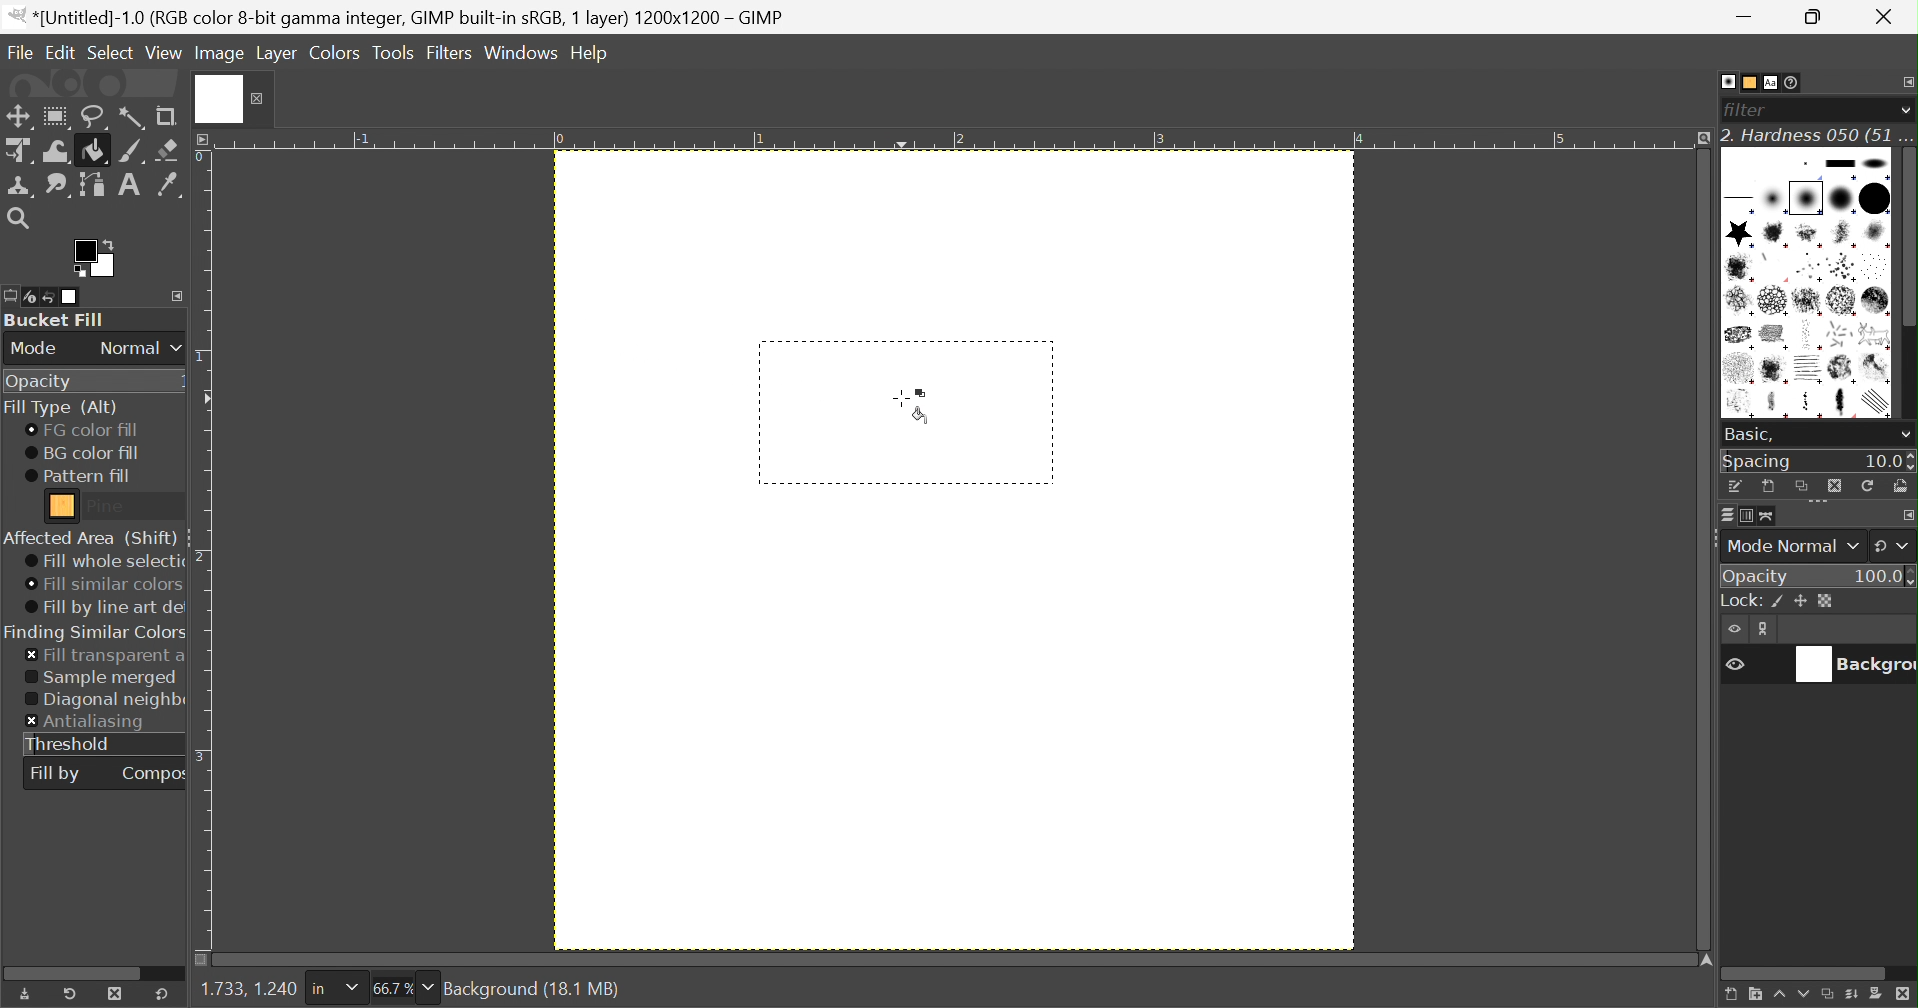  Describe the element at coordinates (1906, 515) in the screenshot. I see `Configure this tab` at that location.